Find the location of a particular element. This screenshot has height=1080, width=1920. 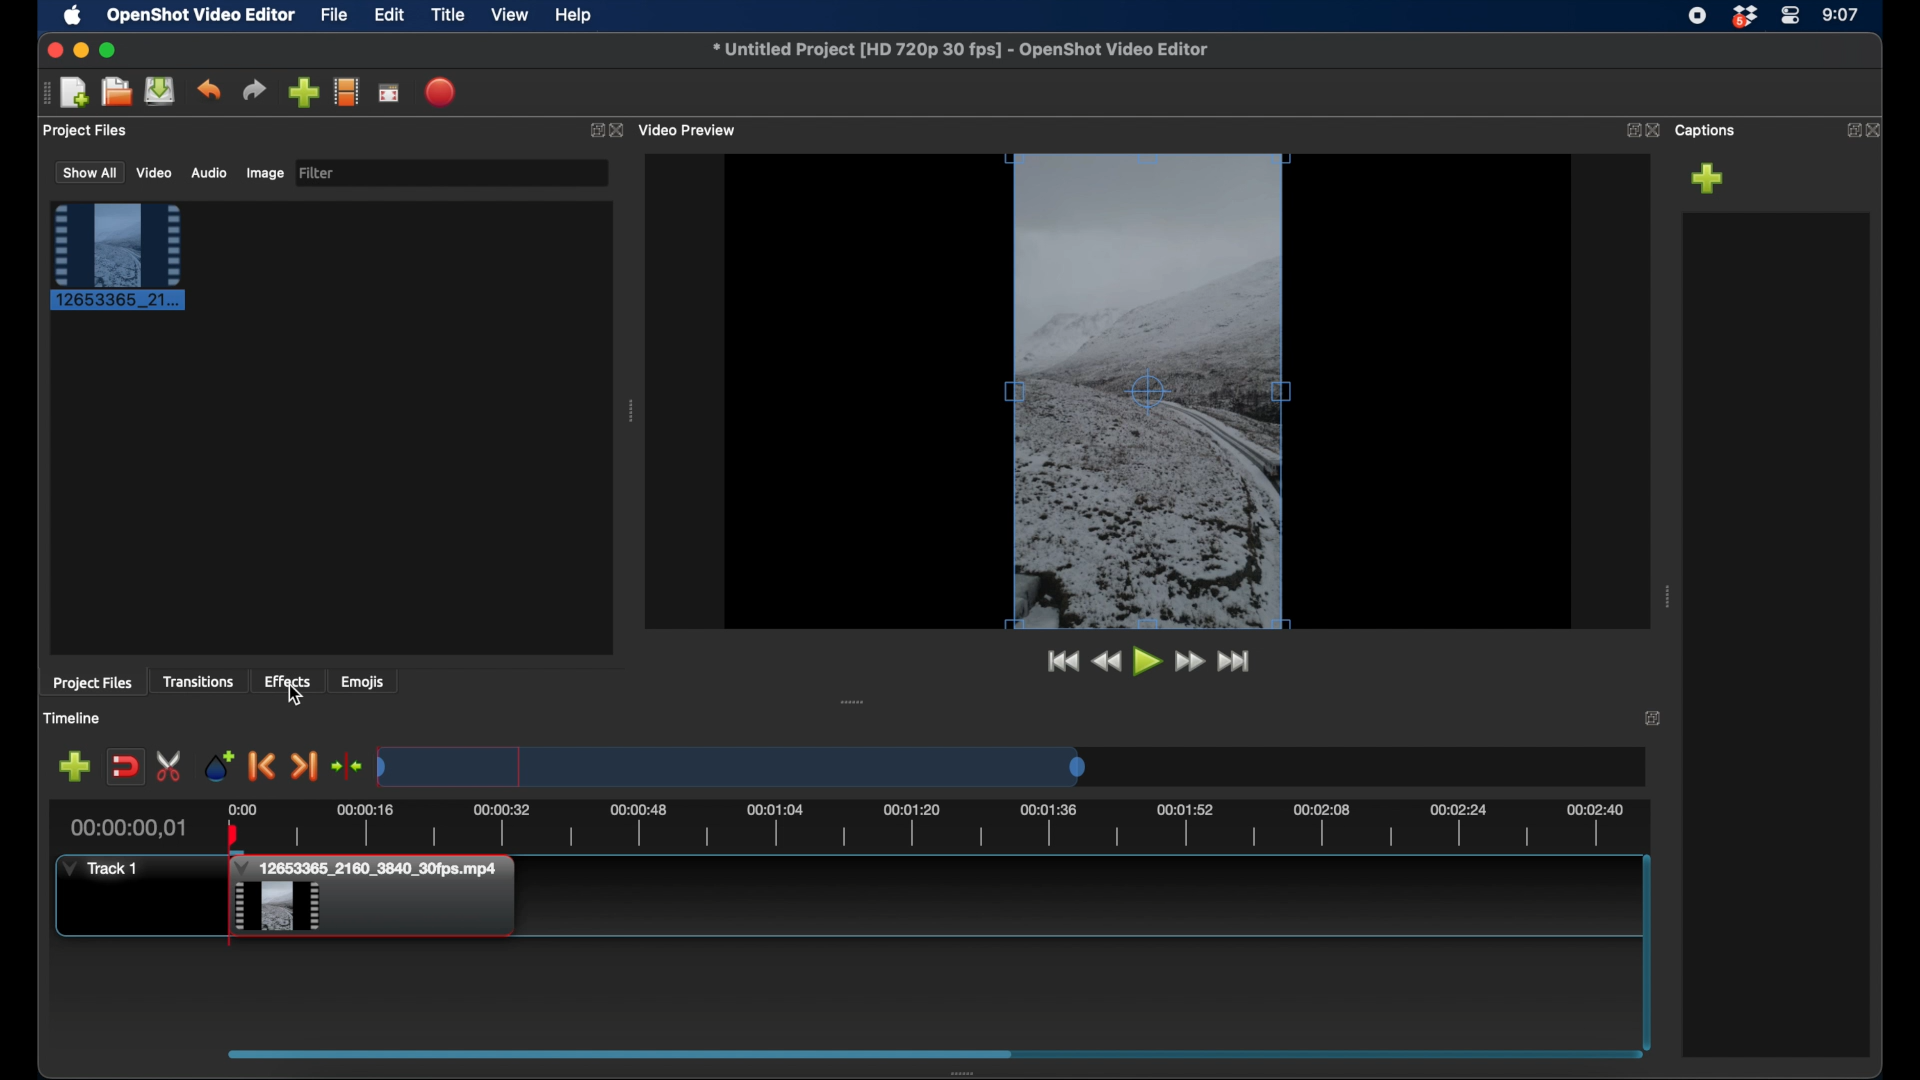

transitions is located at coordinates (200, 681).